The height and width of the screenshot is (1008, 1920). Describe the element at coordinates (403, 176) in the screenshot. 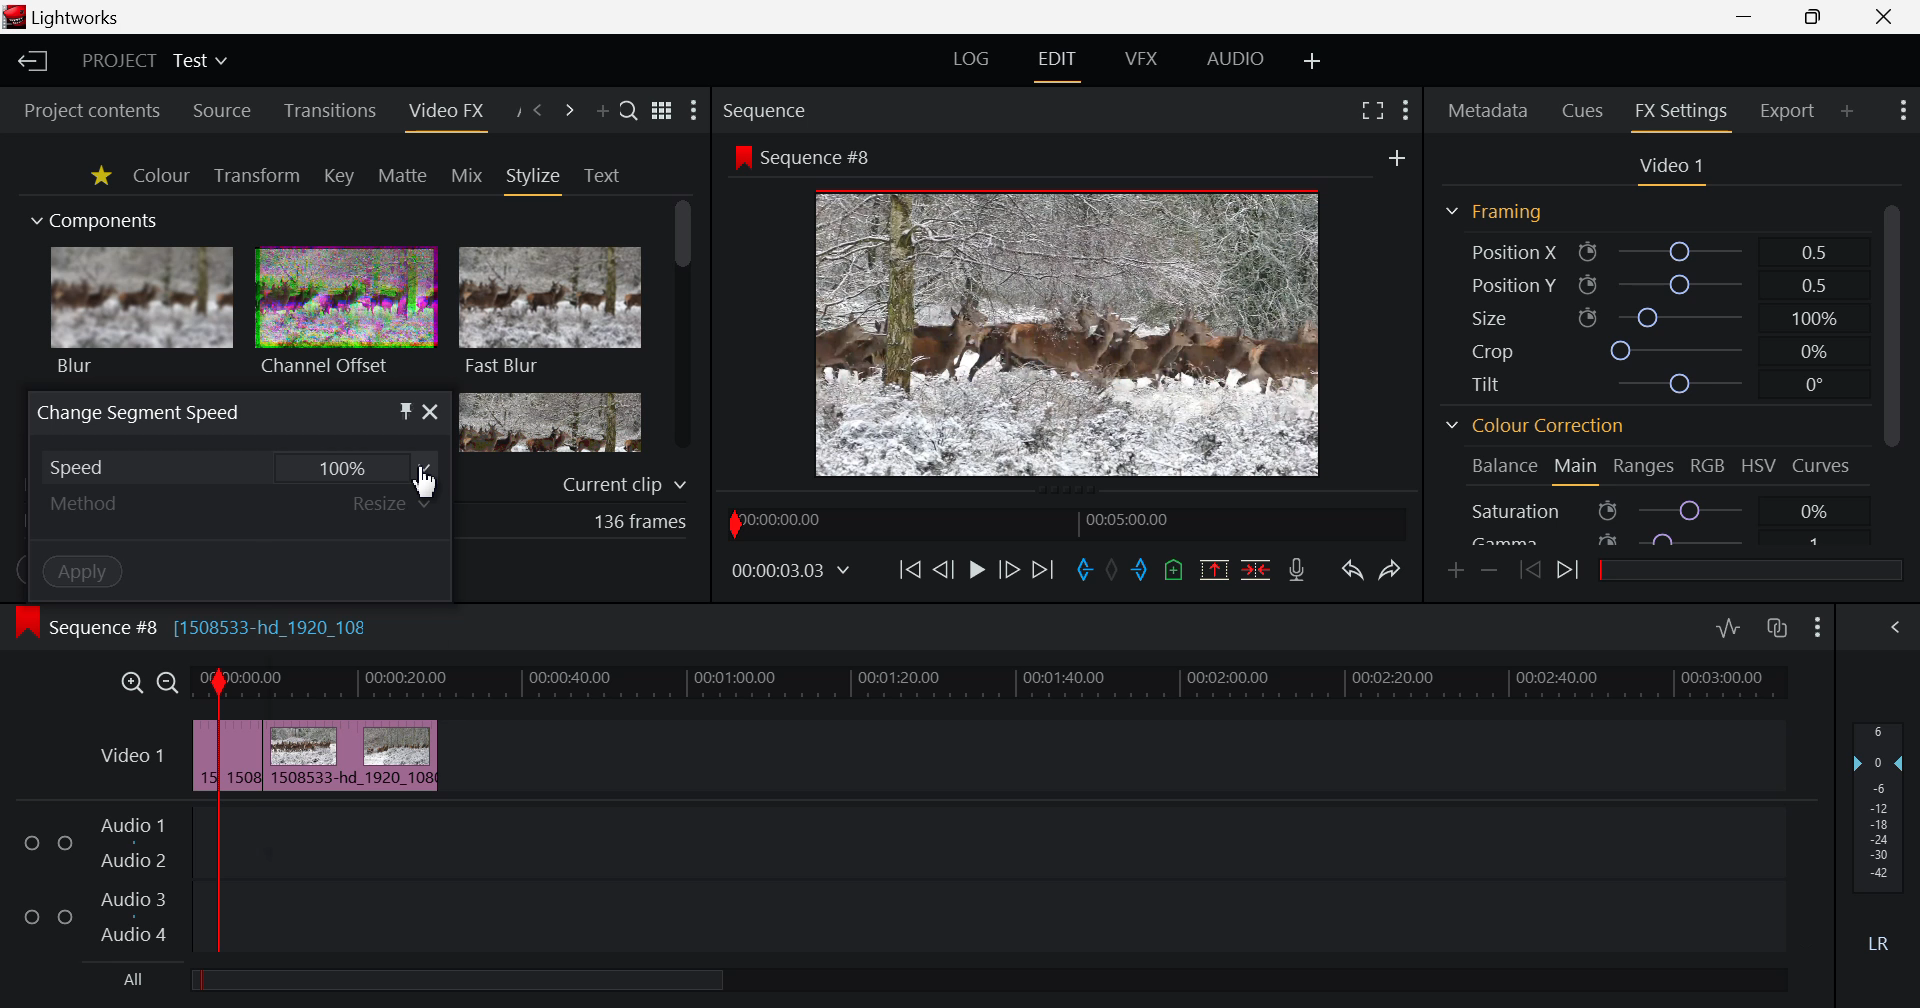

I see `Matte` at that location.